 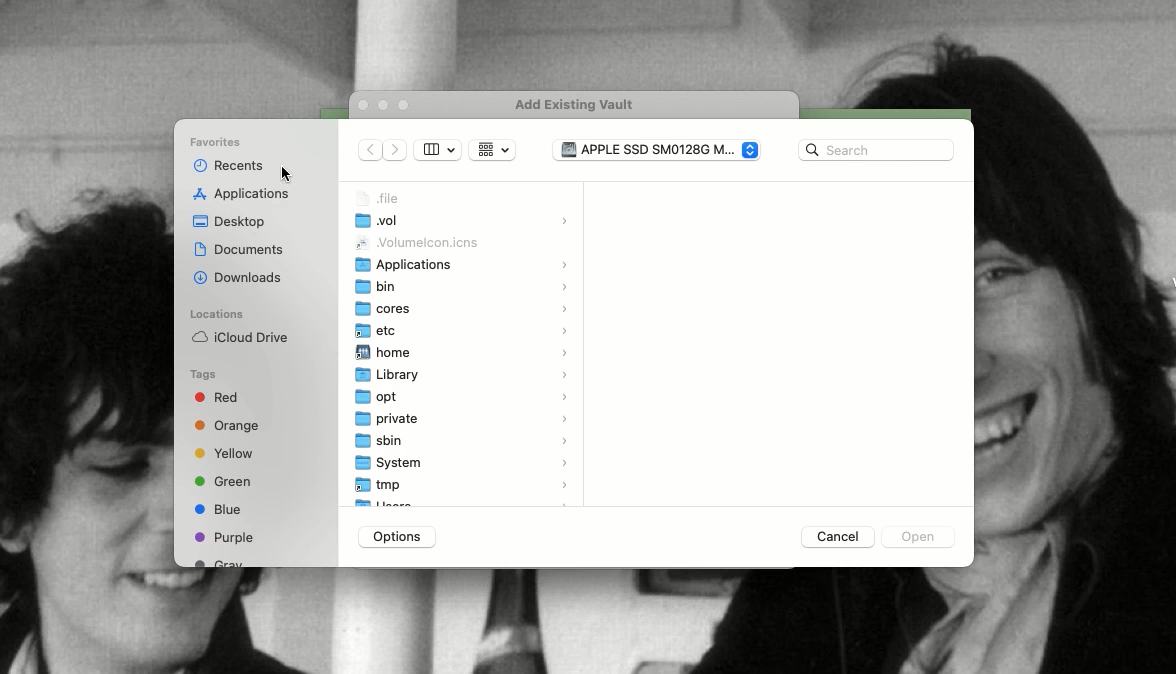 I want to click on Yellow, so click(x=227, y=454).